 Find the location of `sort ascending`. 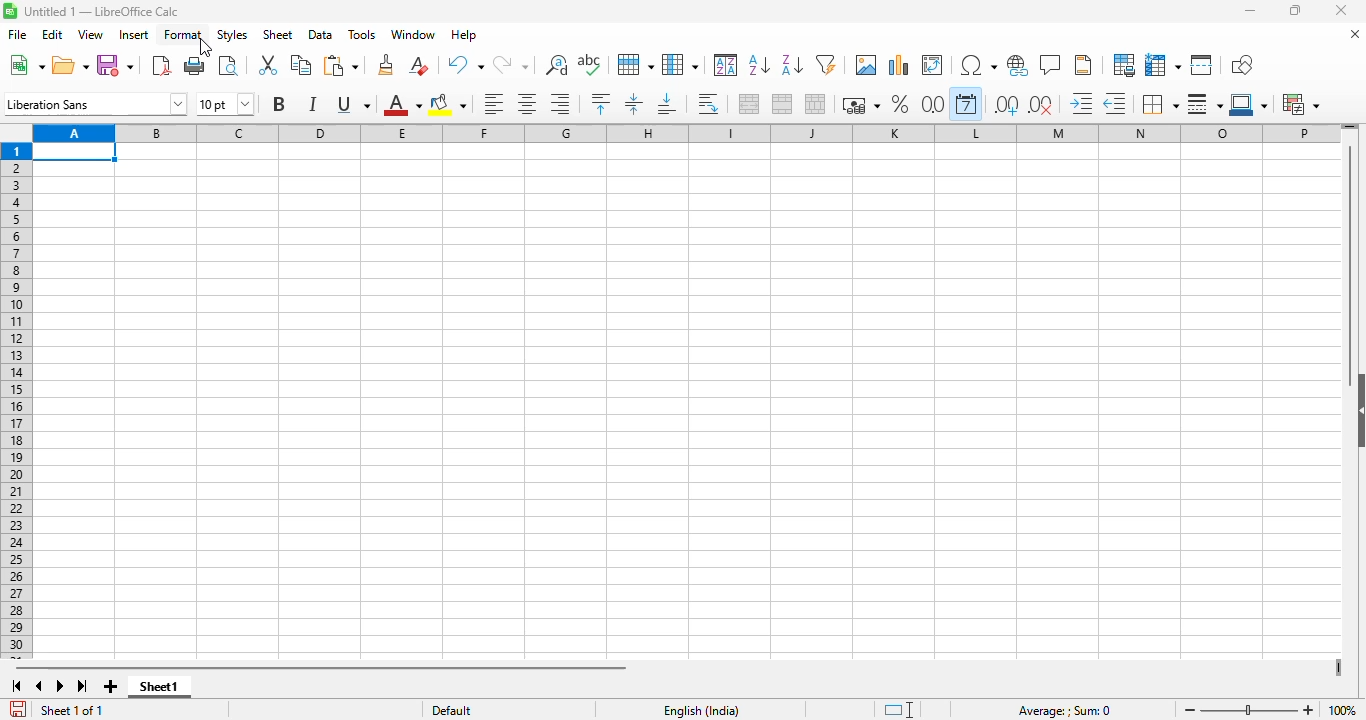

sort ascending is located at coordinates (759, 66).